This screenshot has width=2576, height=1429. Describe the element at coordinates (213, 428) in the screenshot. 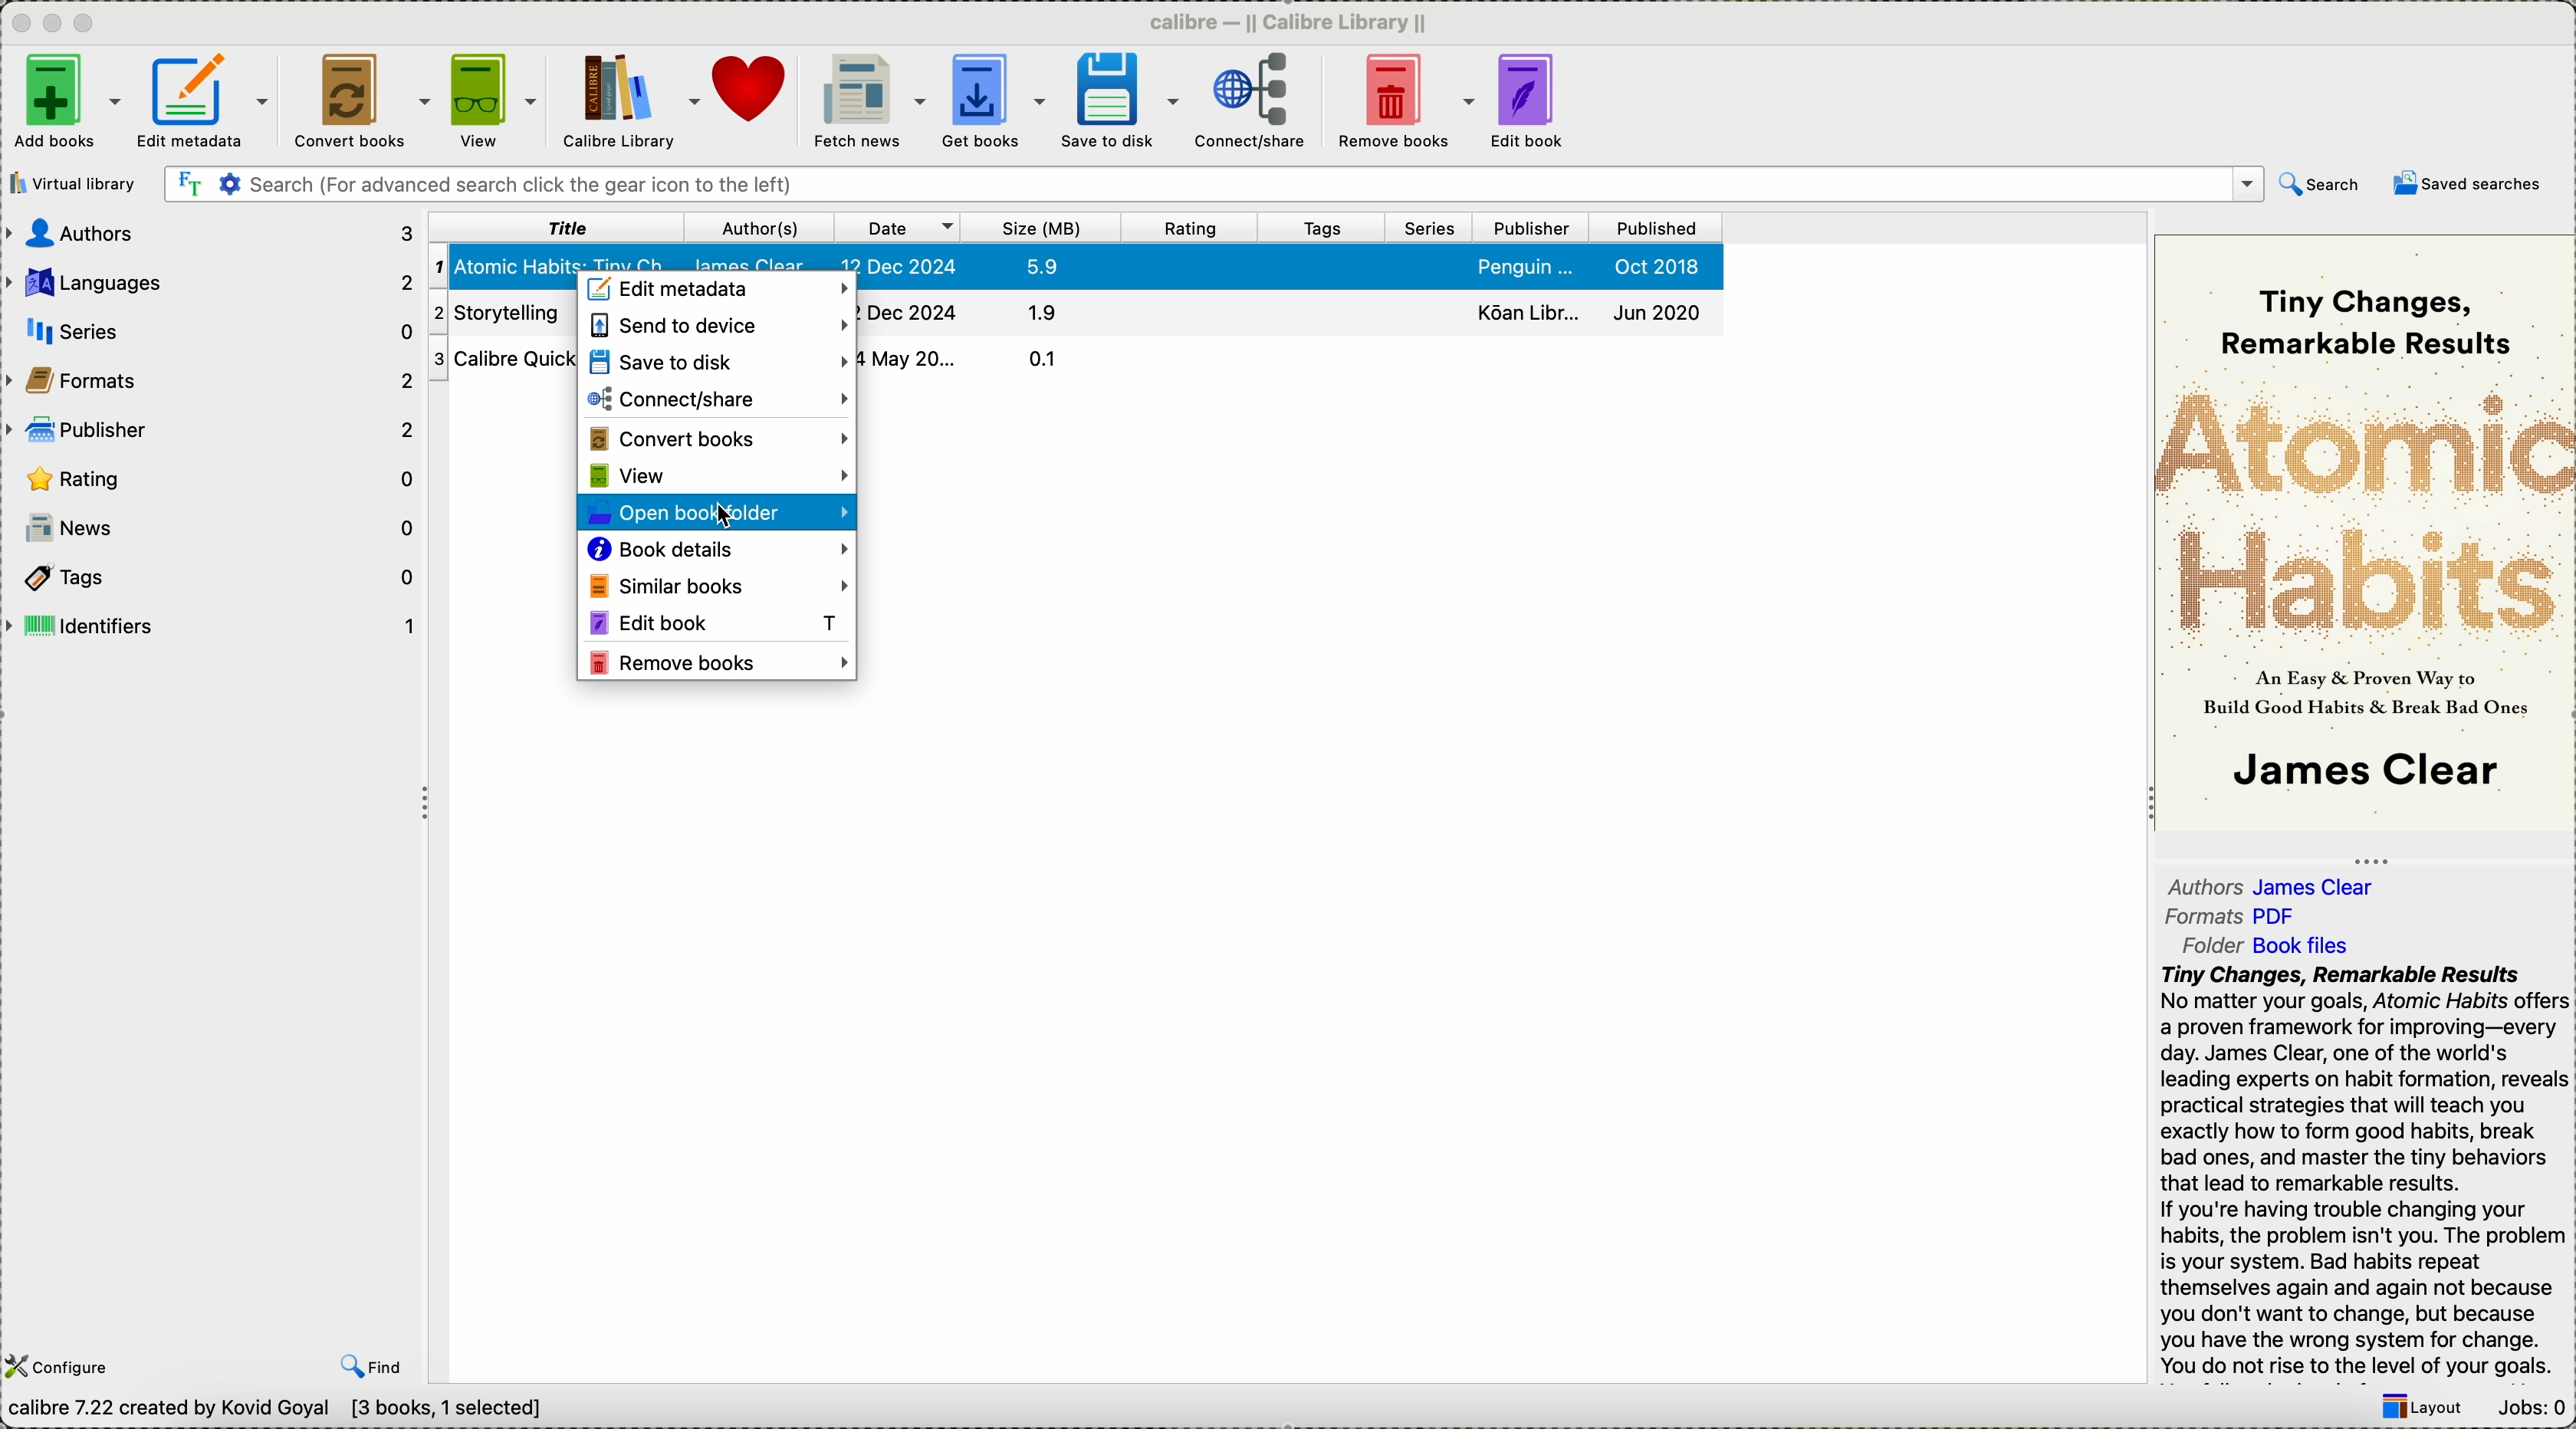

I see `publisher` at that location.